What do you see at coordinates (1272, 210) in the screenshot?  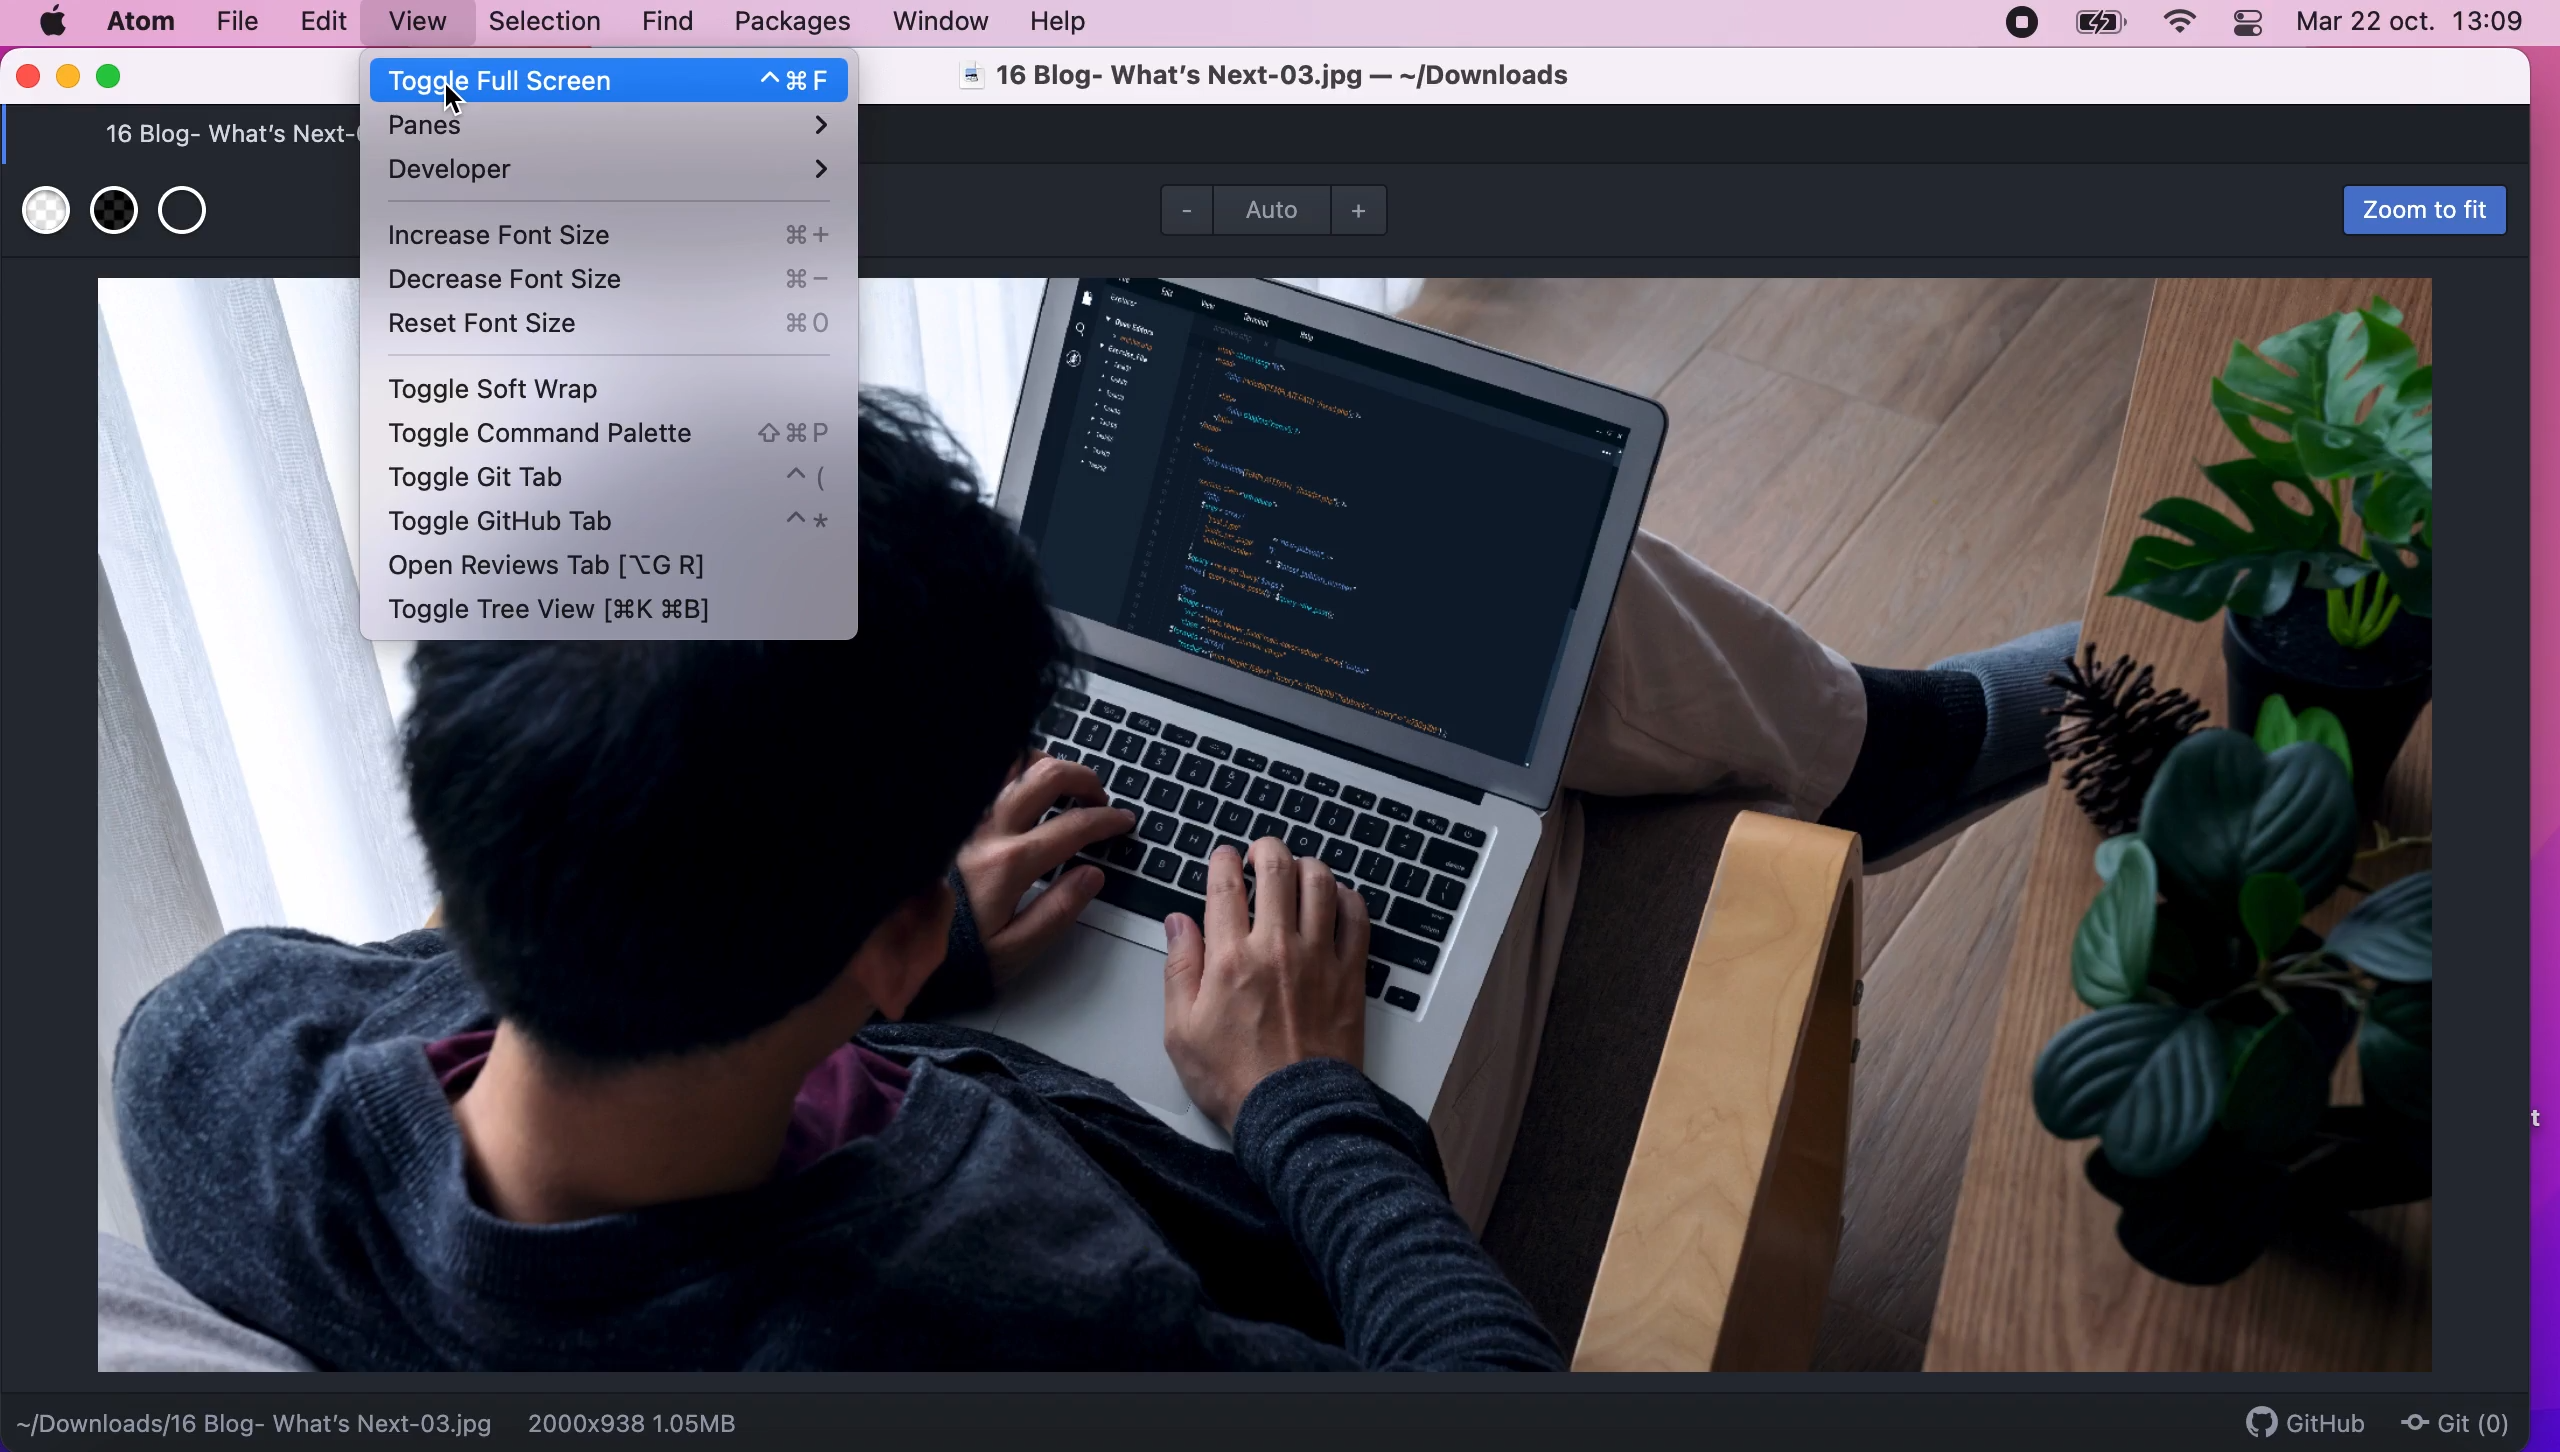 I see `zoom mode` at bounding box center [1272, 210].